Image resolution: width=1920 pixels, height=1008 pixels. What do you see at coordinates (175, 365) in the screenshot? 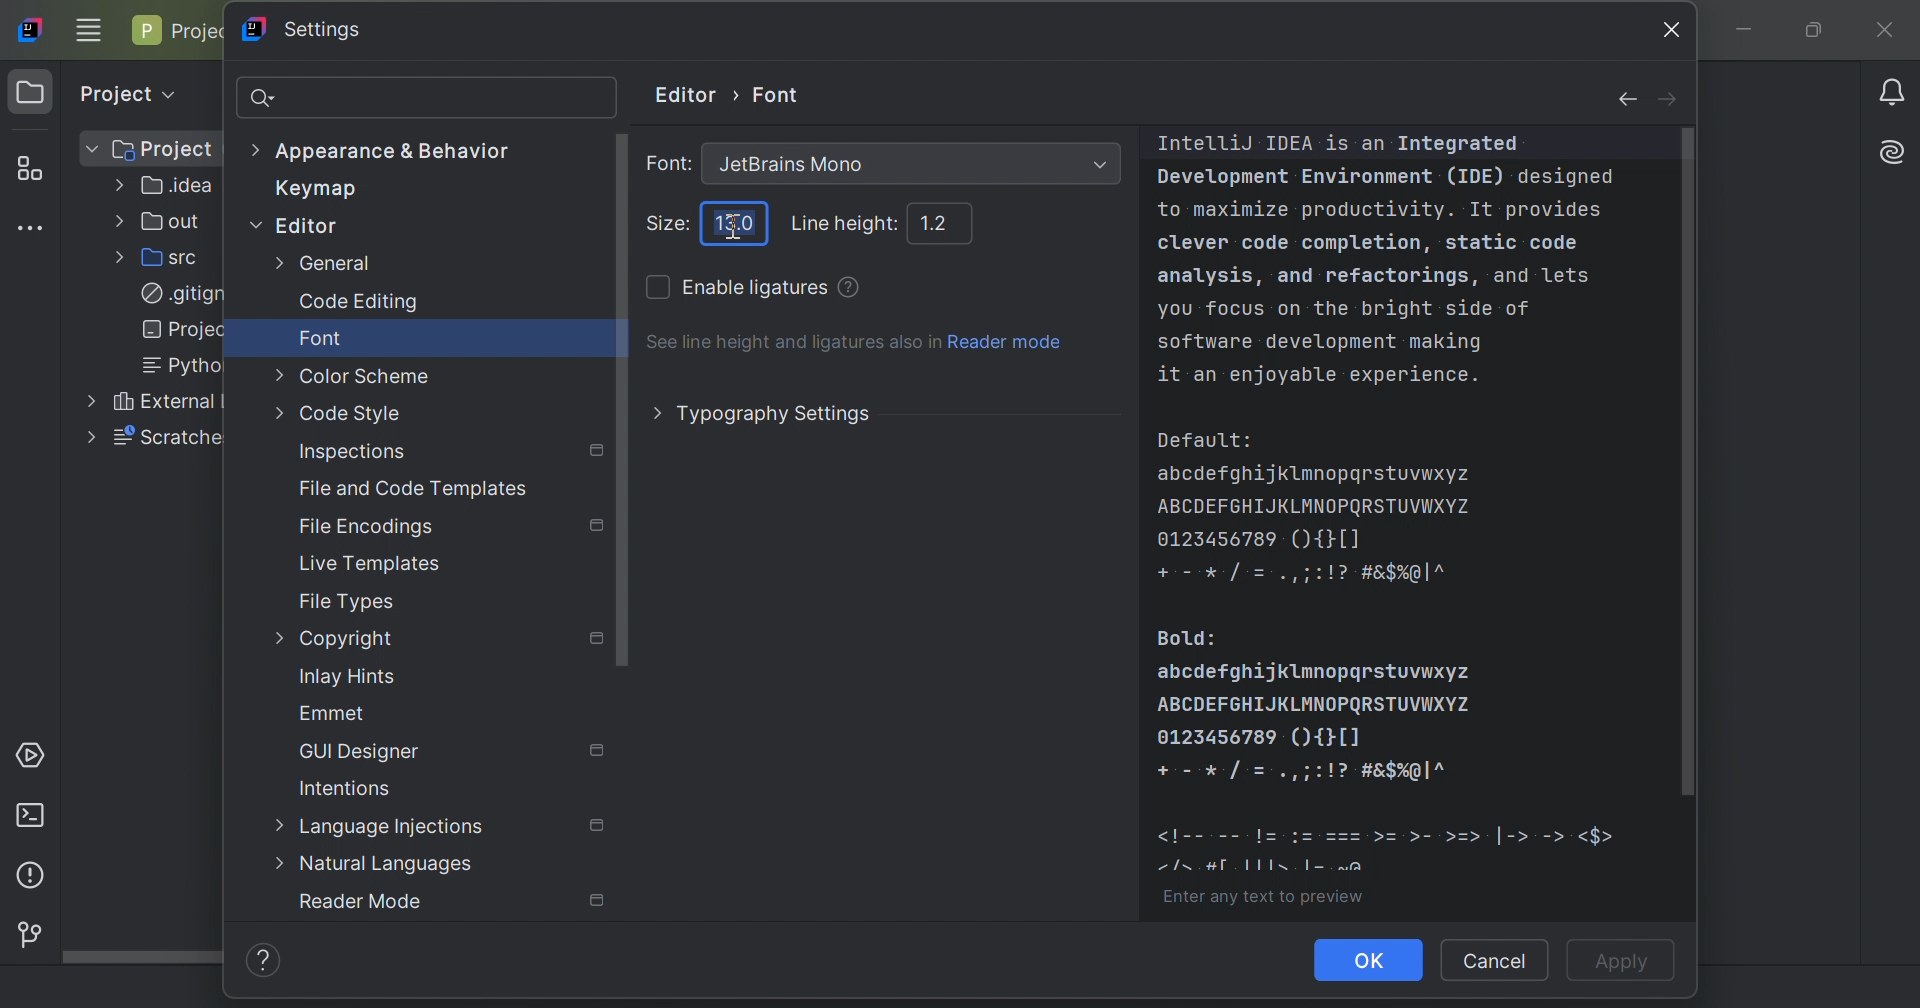
I see `Pytho` at bounding box center [175, 365].